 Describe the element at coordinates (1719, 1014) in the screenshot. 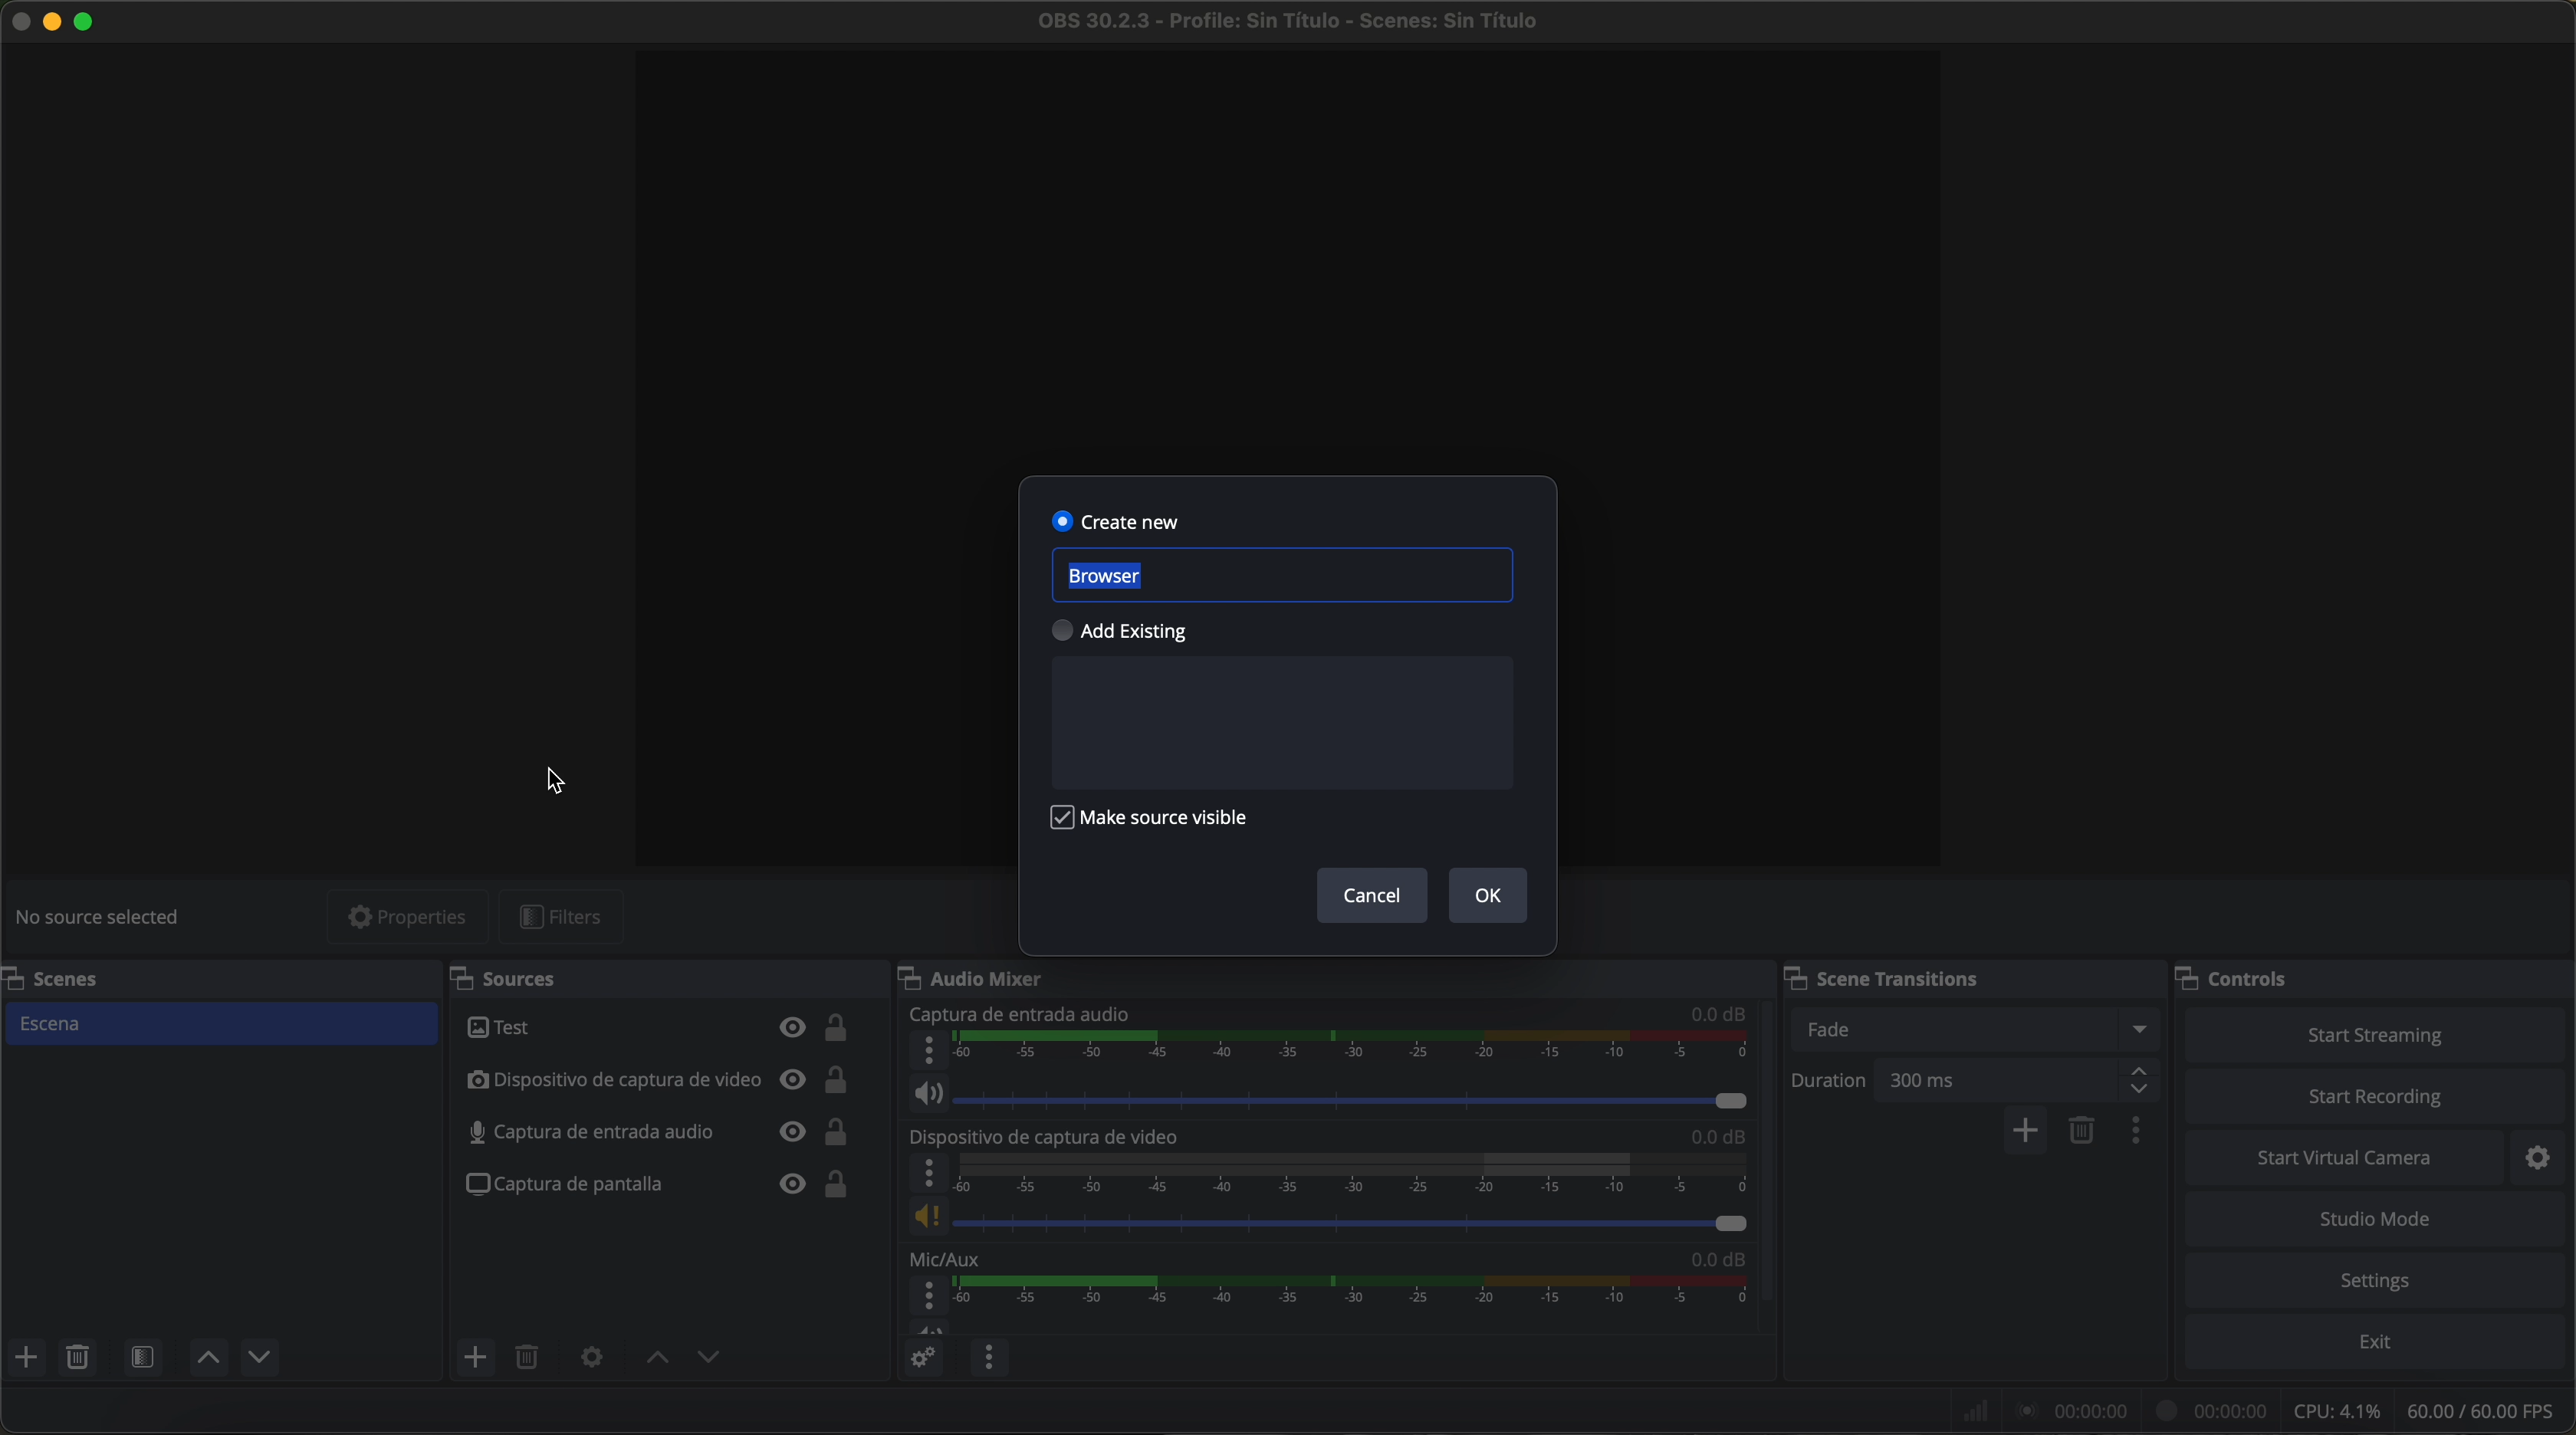

I see `0.0 dB` at that location.